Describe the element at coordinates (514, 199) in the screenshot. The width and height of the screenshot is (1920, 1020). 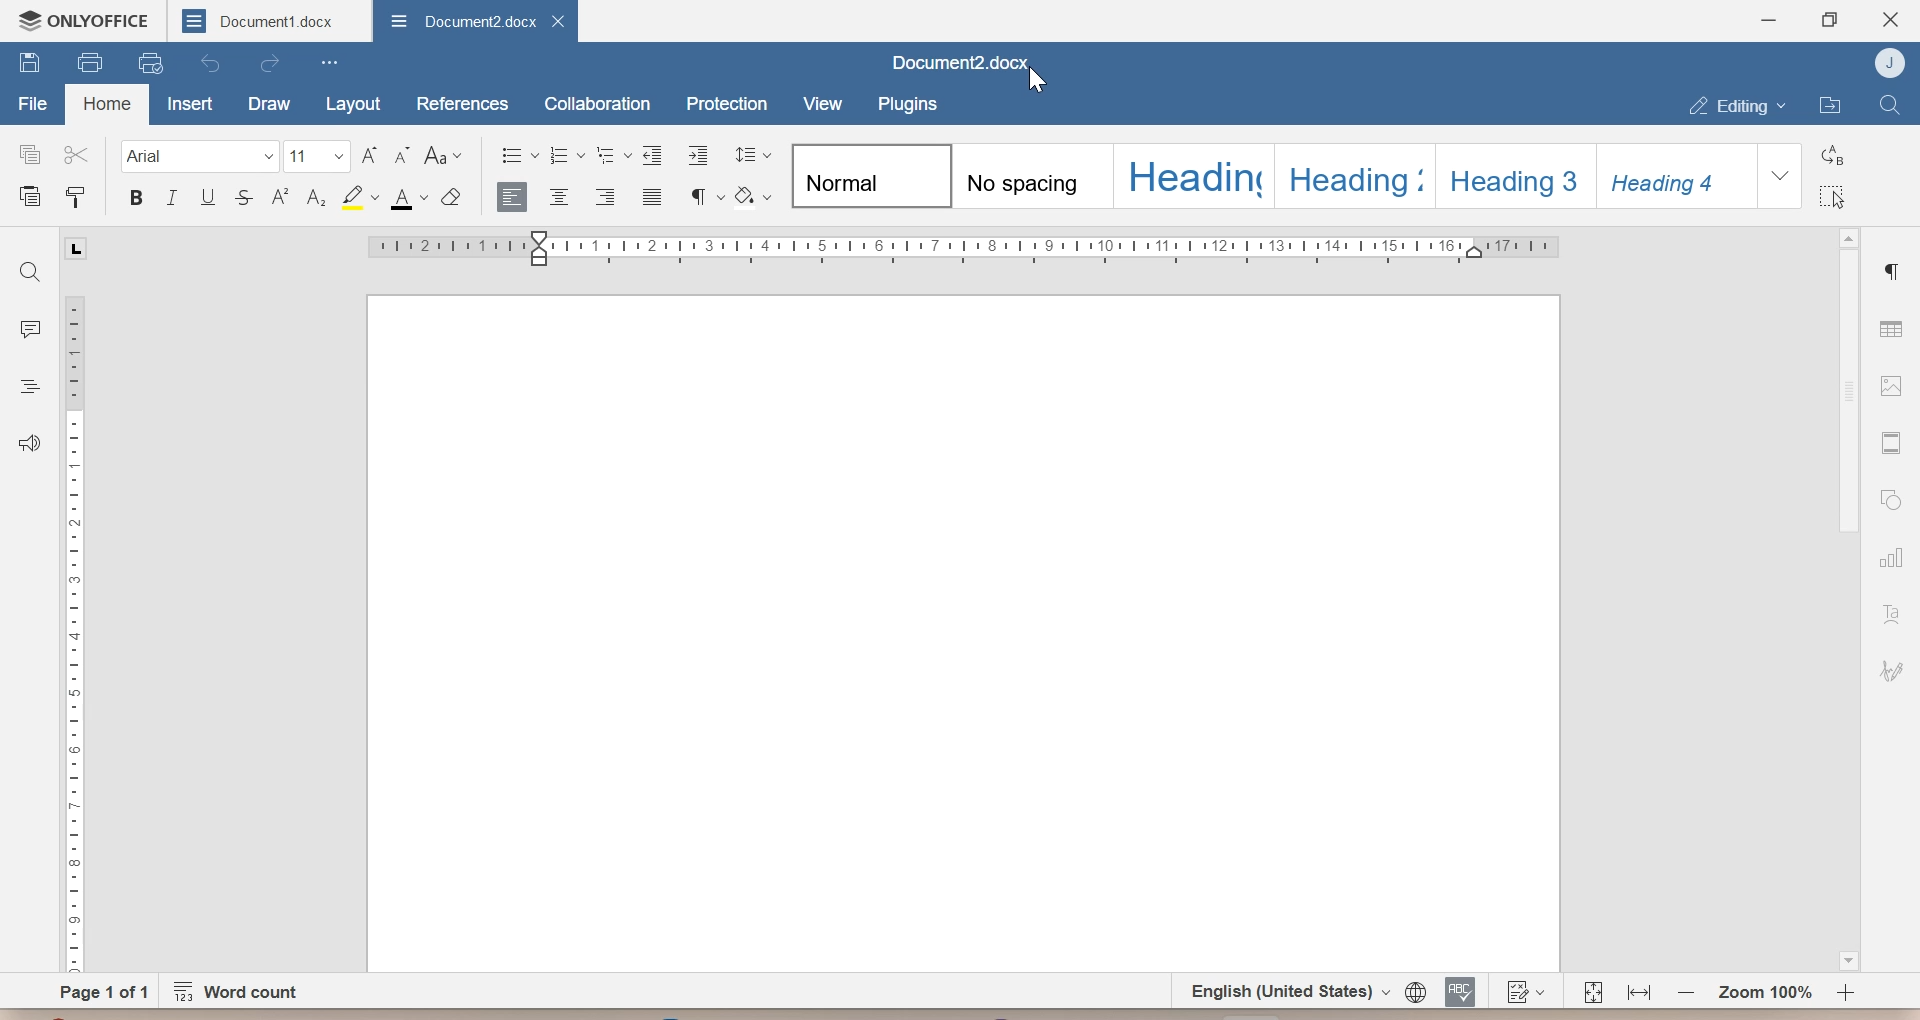
I see `Align left` at that location.